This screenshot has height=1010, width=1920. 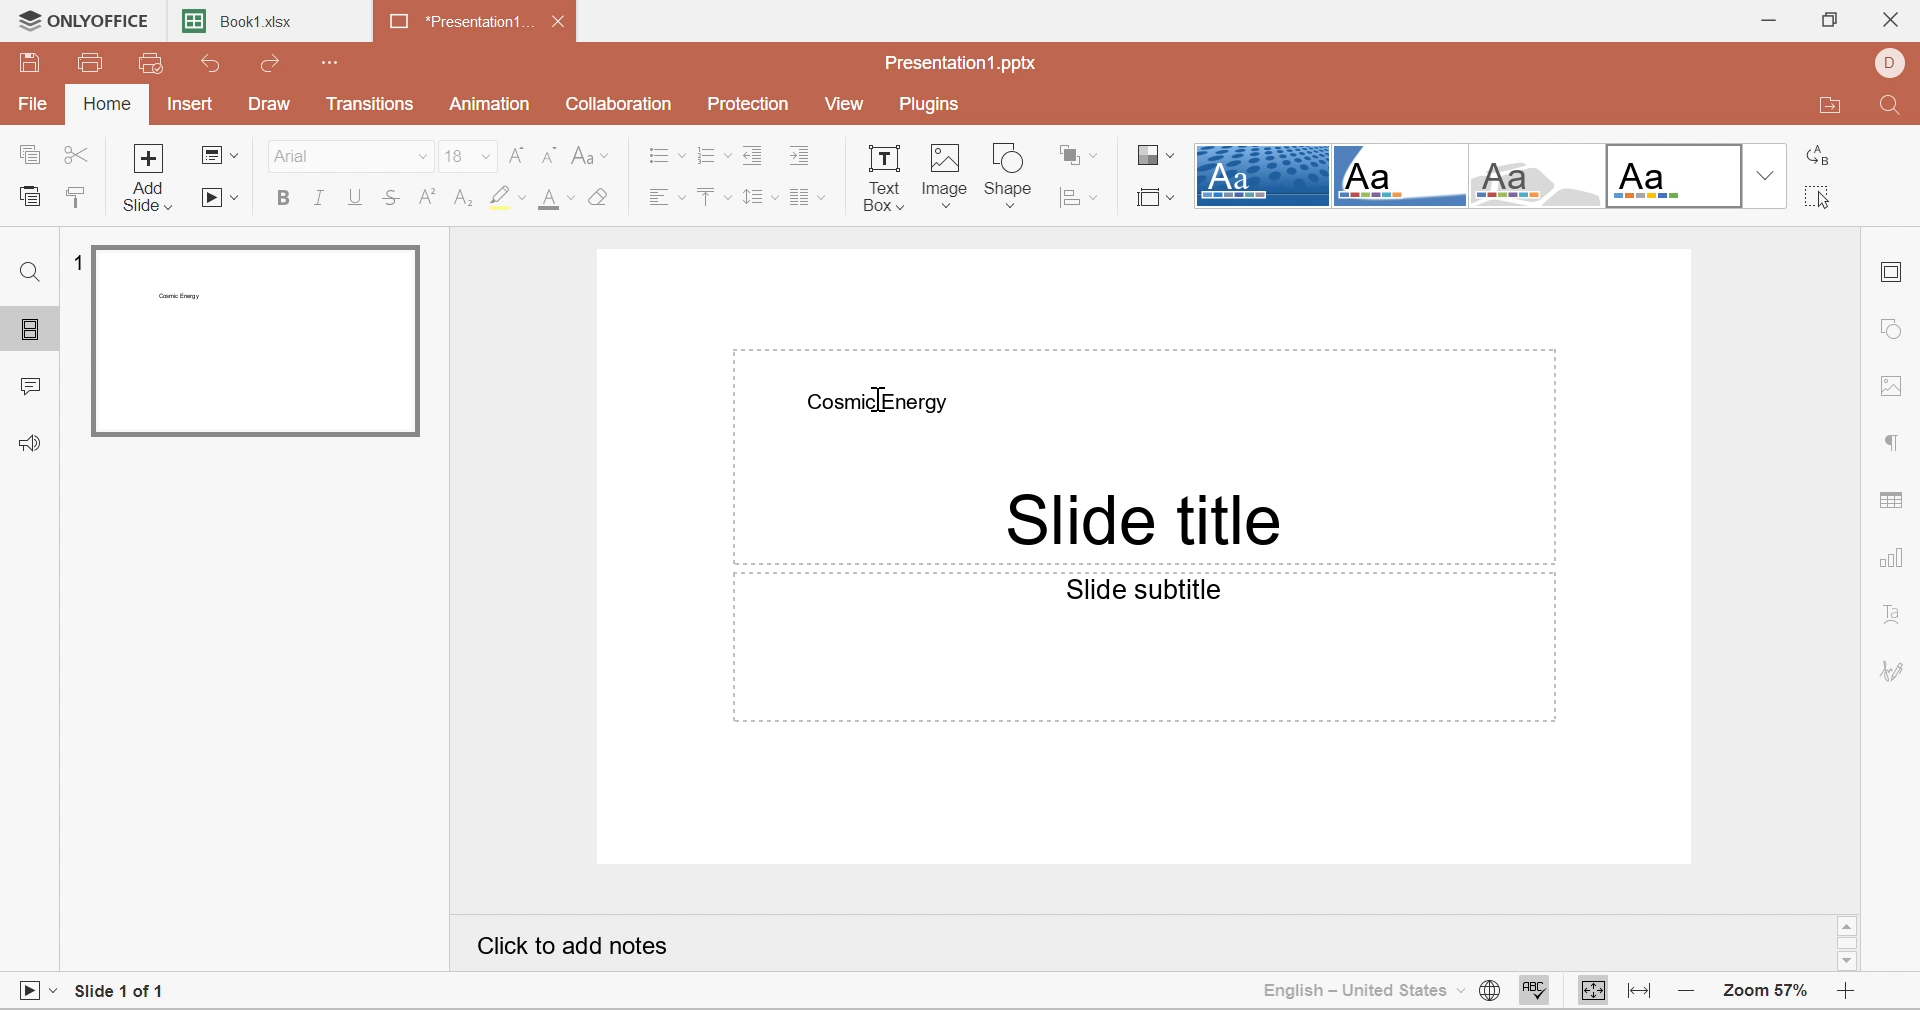 What do you see at coordinates (1150, 592) in the screenshot?
I see `Slide subtitle` at bounding box center [1150, 592].